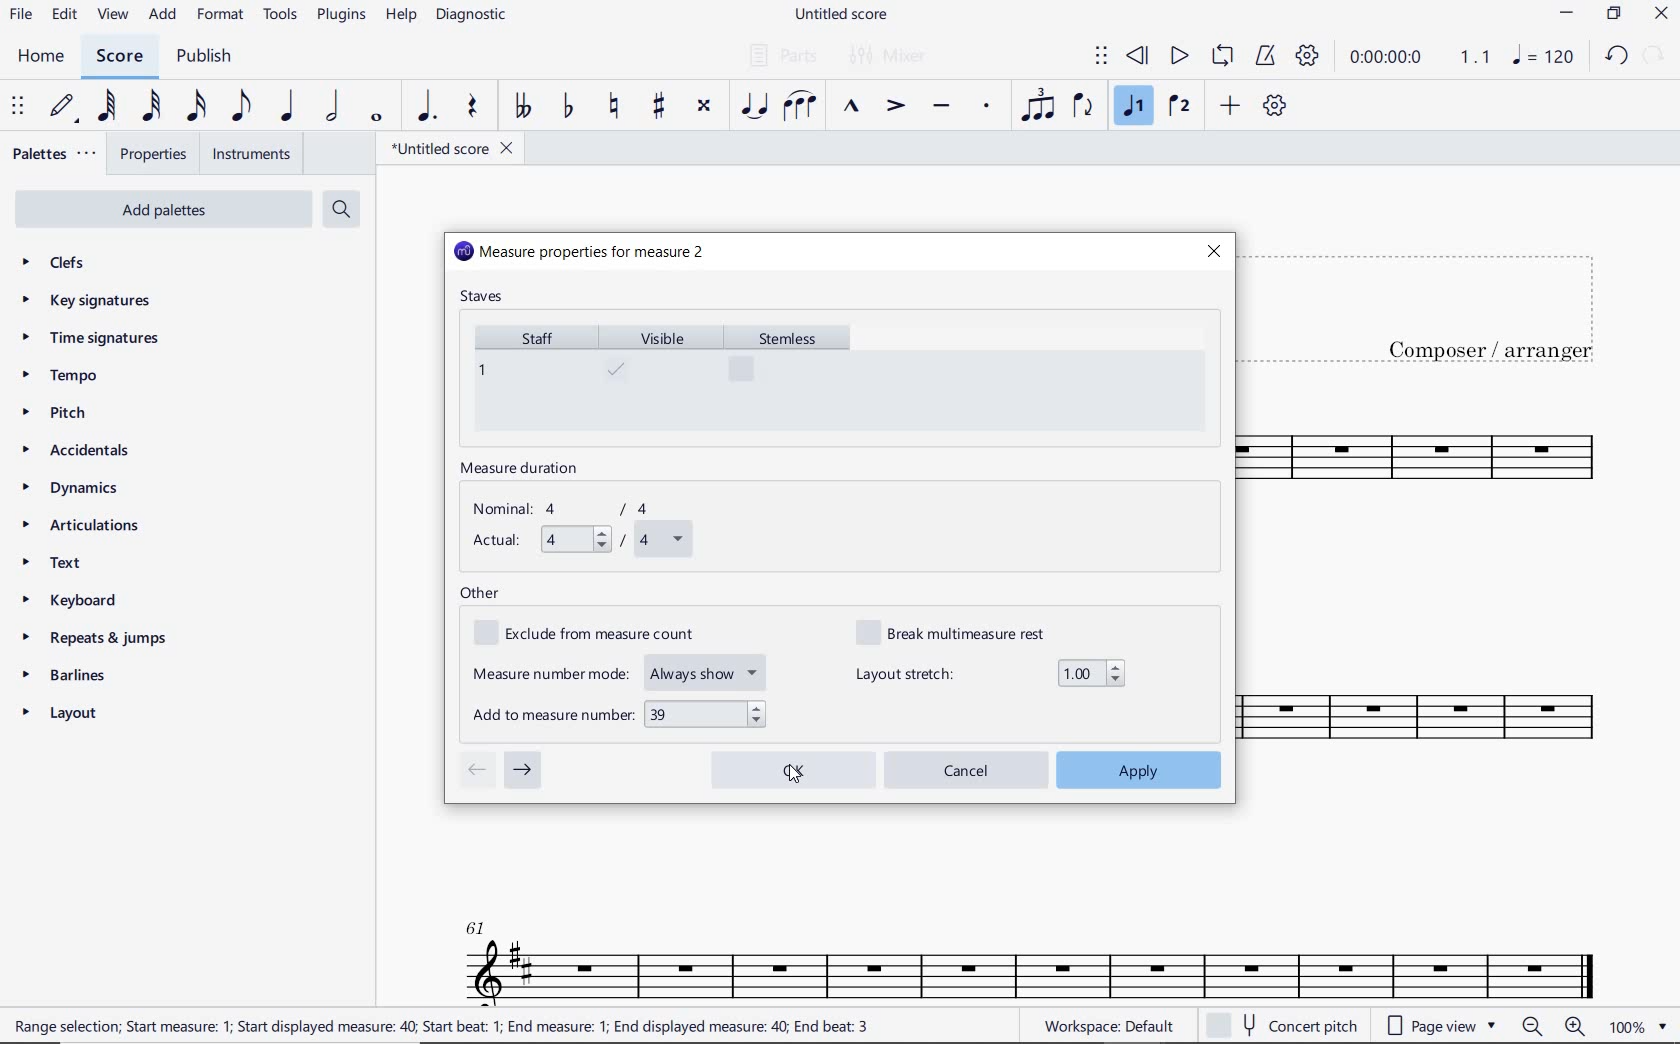  I want to click on MINIMIZE, so click(1568, 16).